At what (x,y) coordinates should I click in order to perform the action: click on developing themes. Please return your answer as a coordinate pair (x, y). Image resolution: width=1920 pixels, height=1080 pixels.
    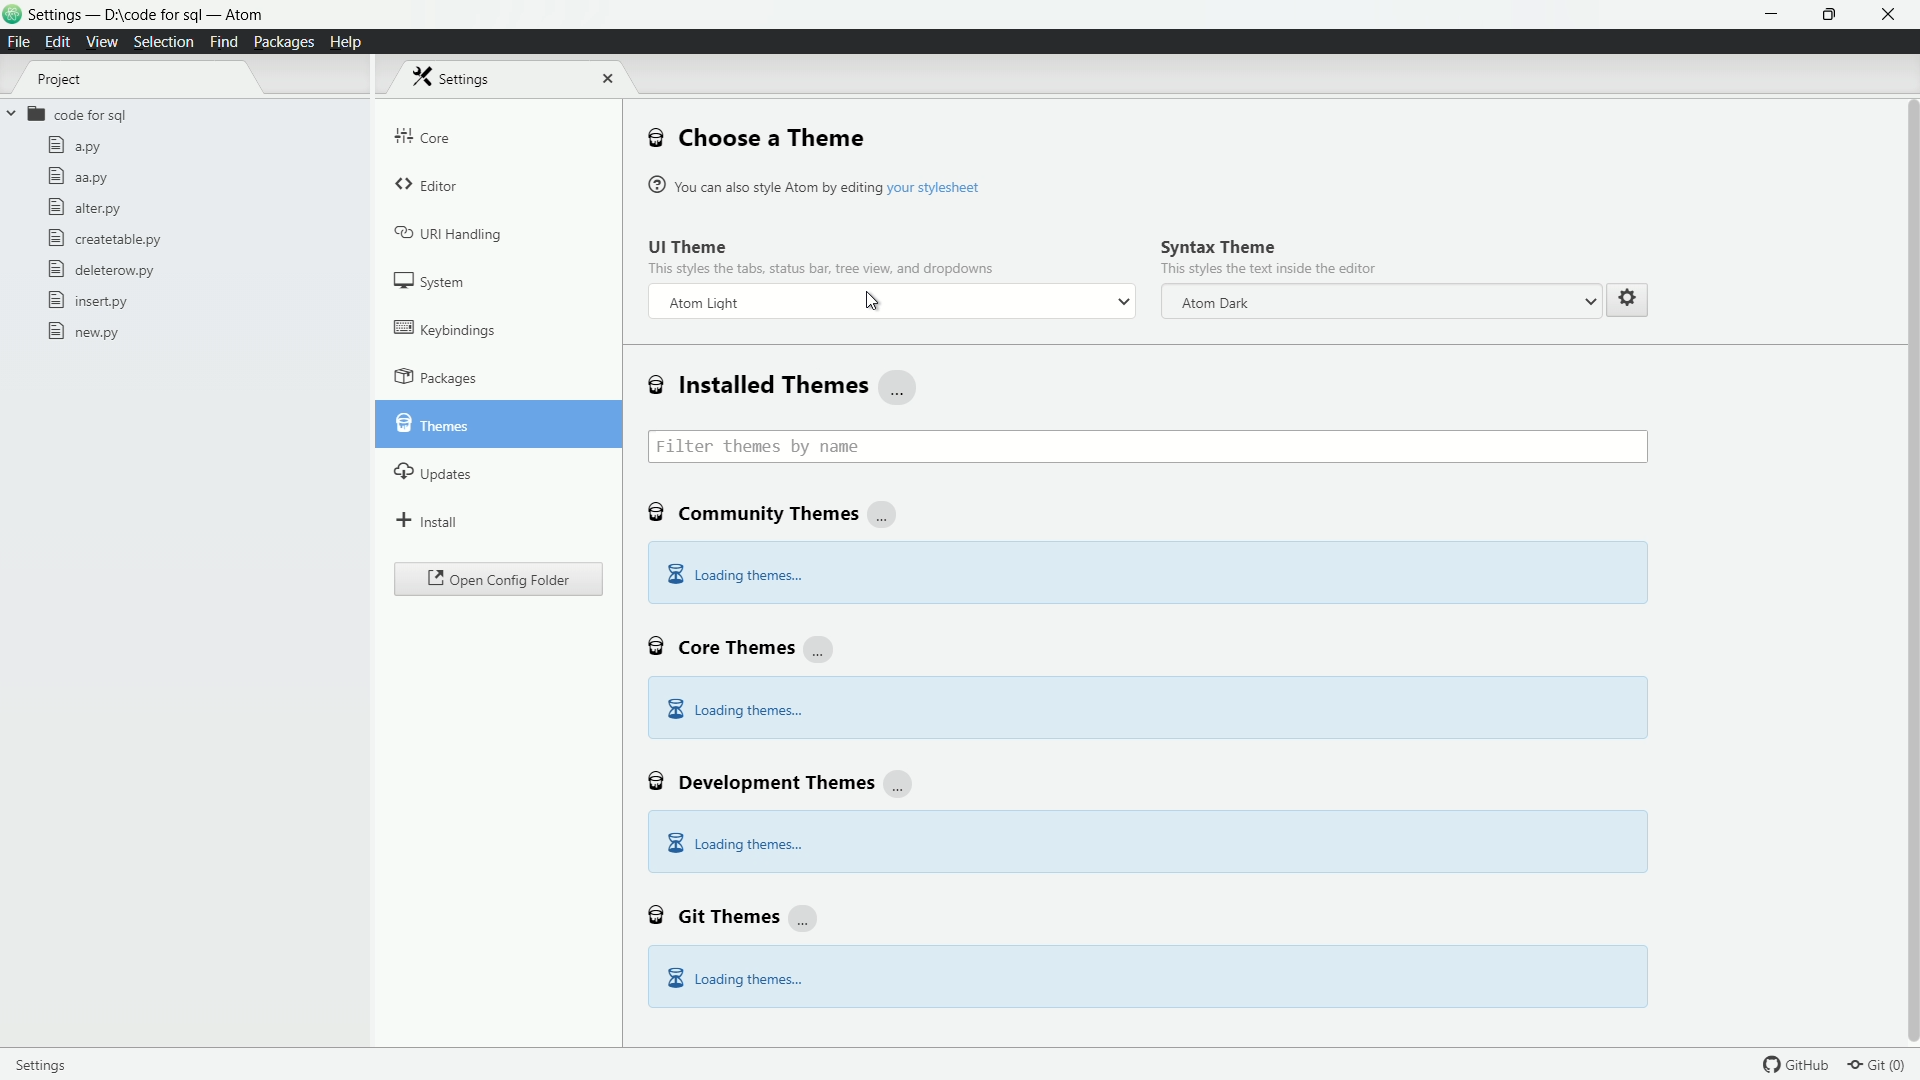
    Looking at the image, I should click on (783, 780).